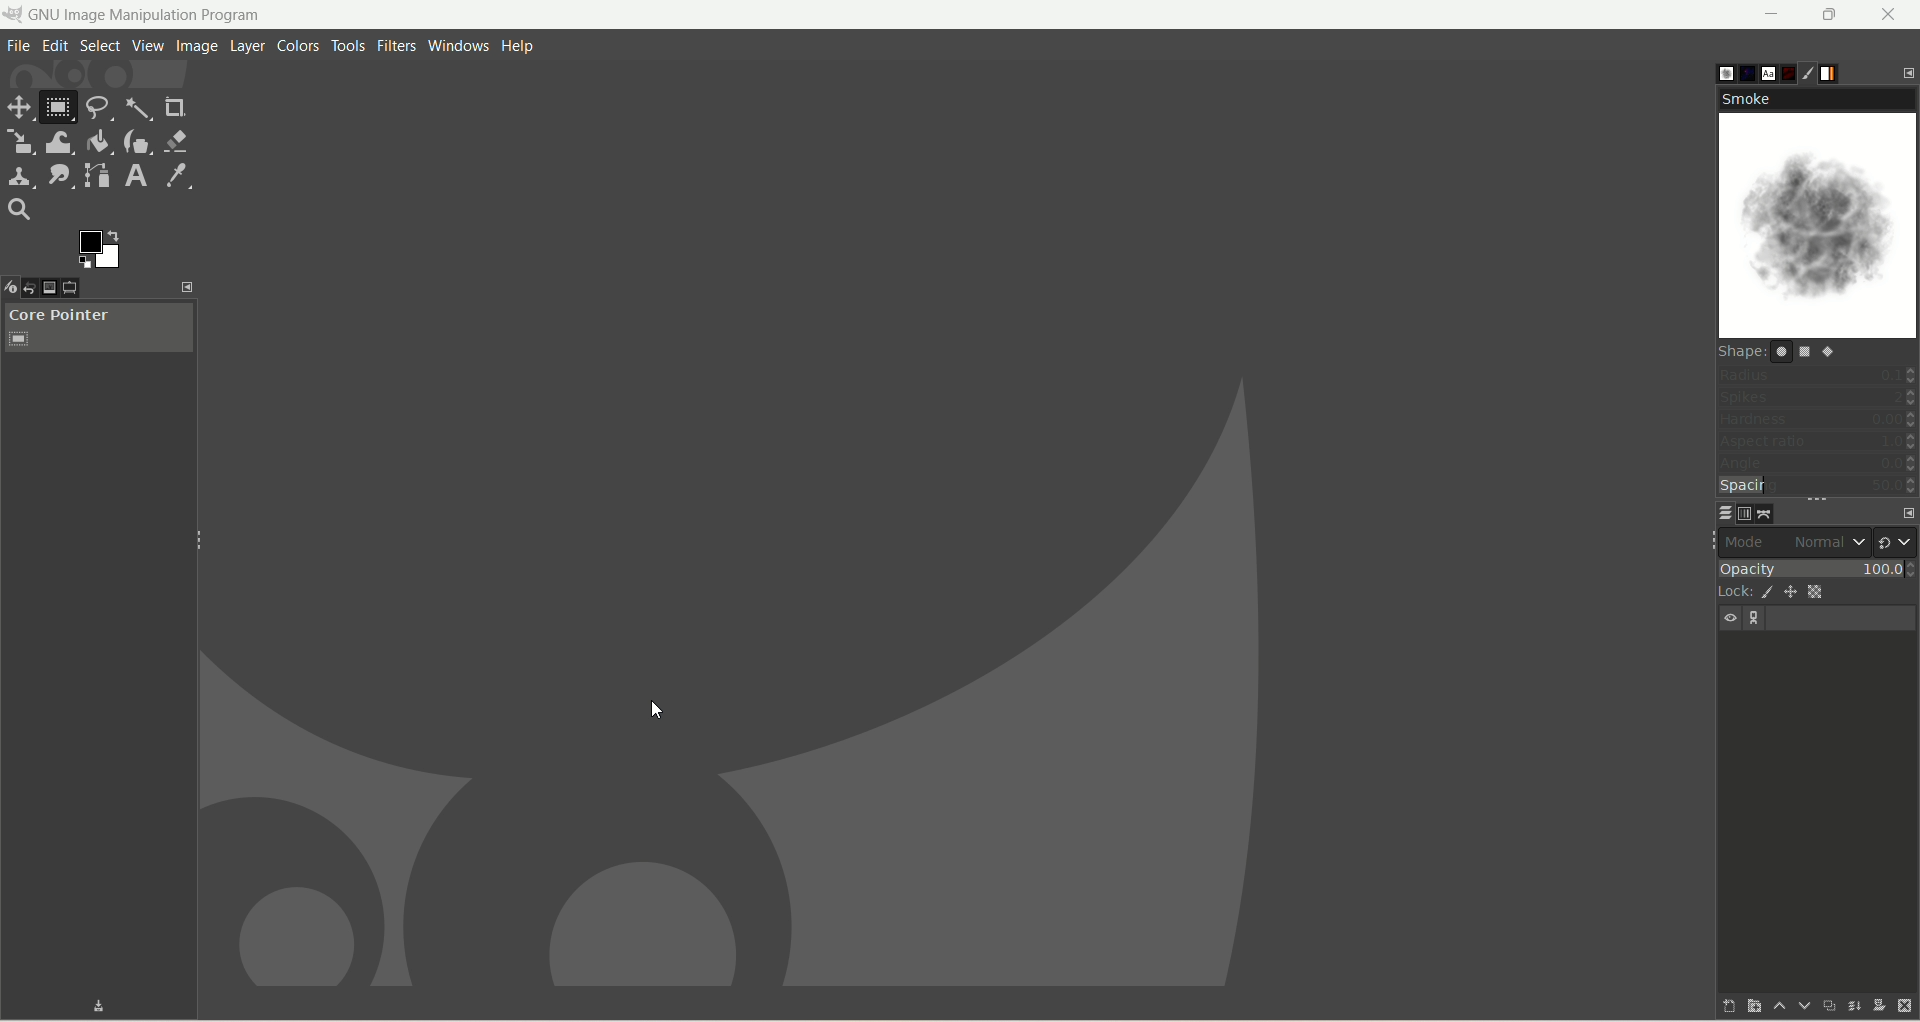 Image resolution: width=1920 pixels, height=1022 pixels. I want to click on fuzzy select tool, so click(138, 108).